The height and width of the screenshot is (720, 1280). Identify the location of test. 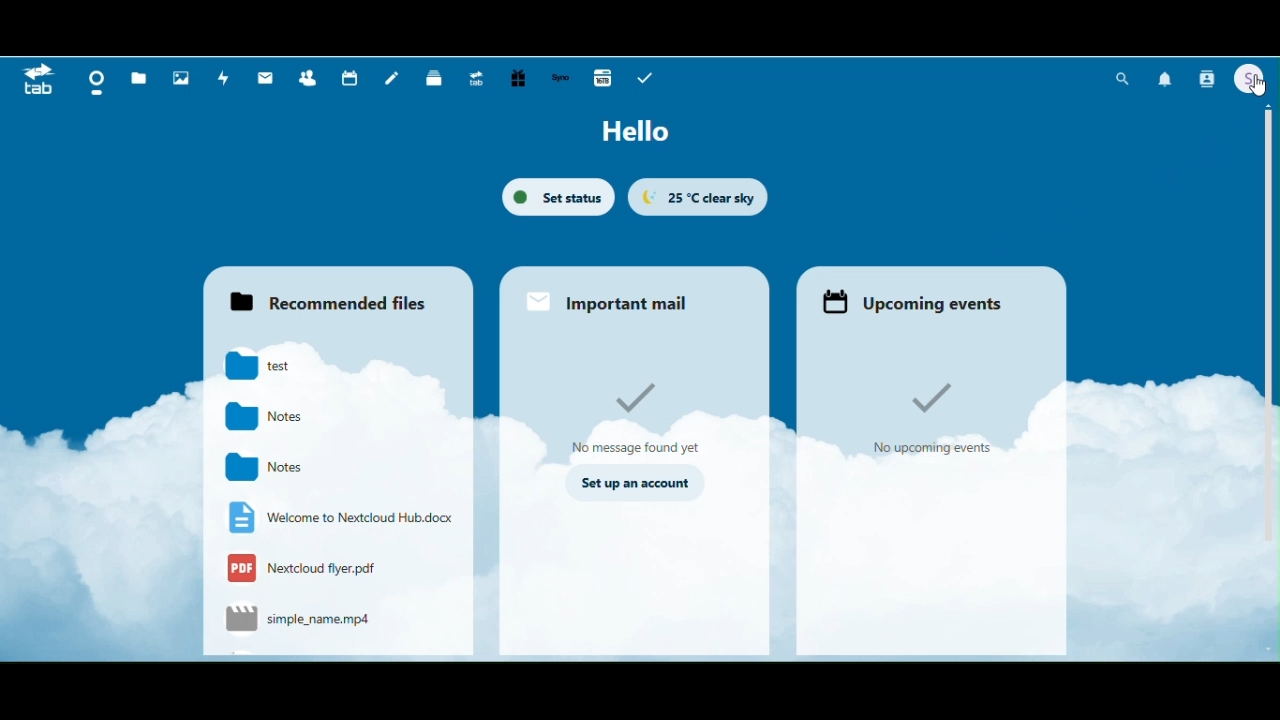
(276, 368).